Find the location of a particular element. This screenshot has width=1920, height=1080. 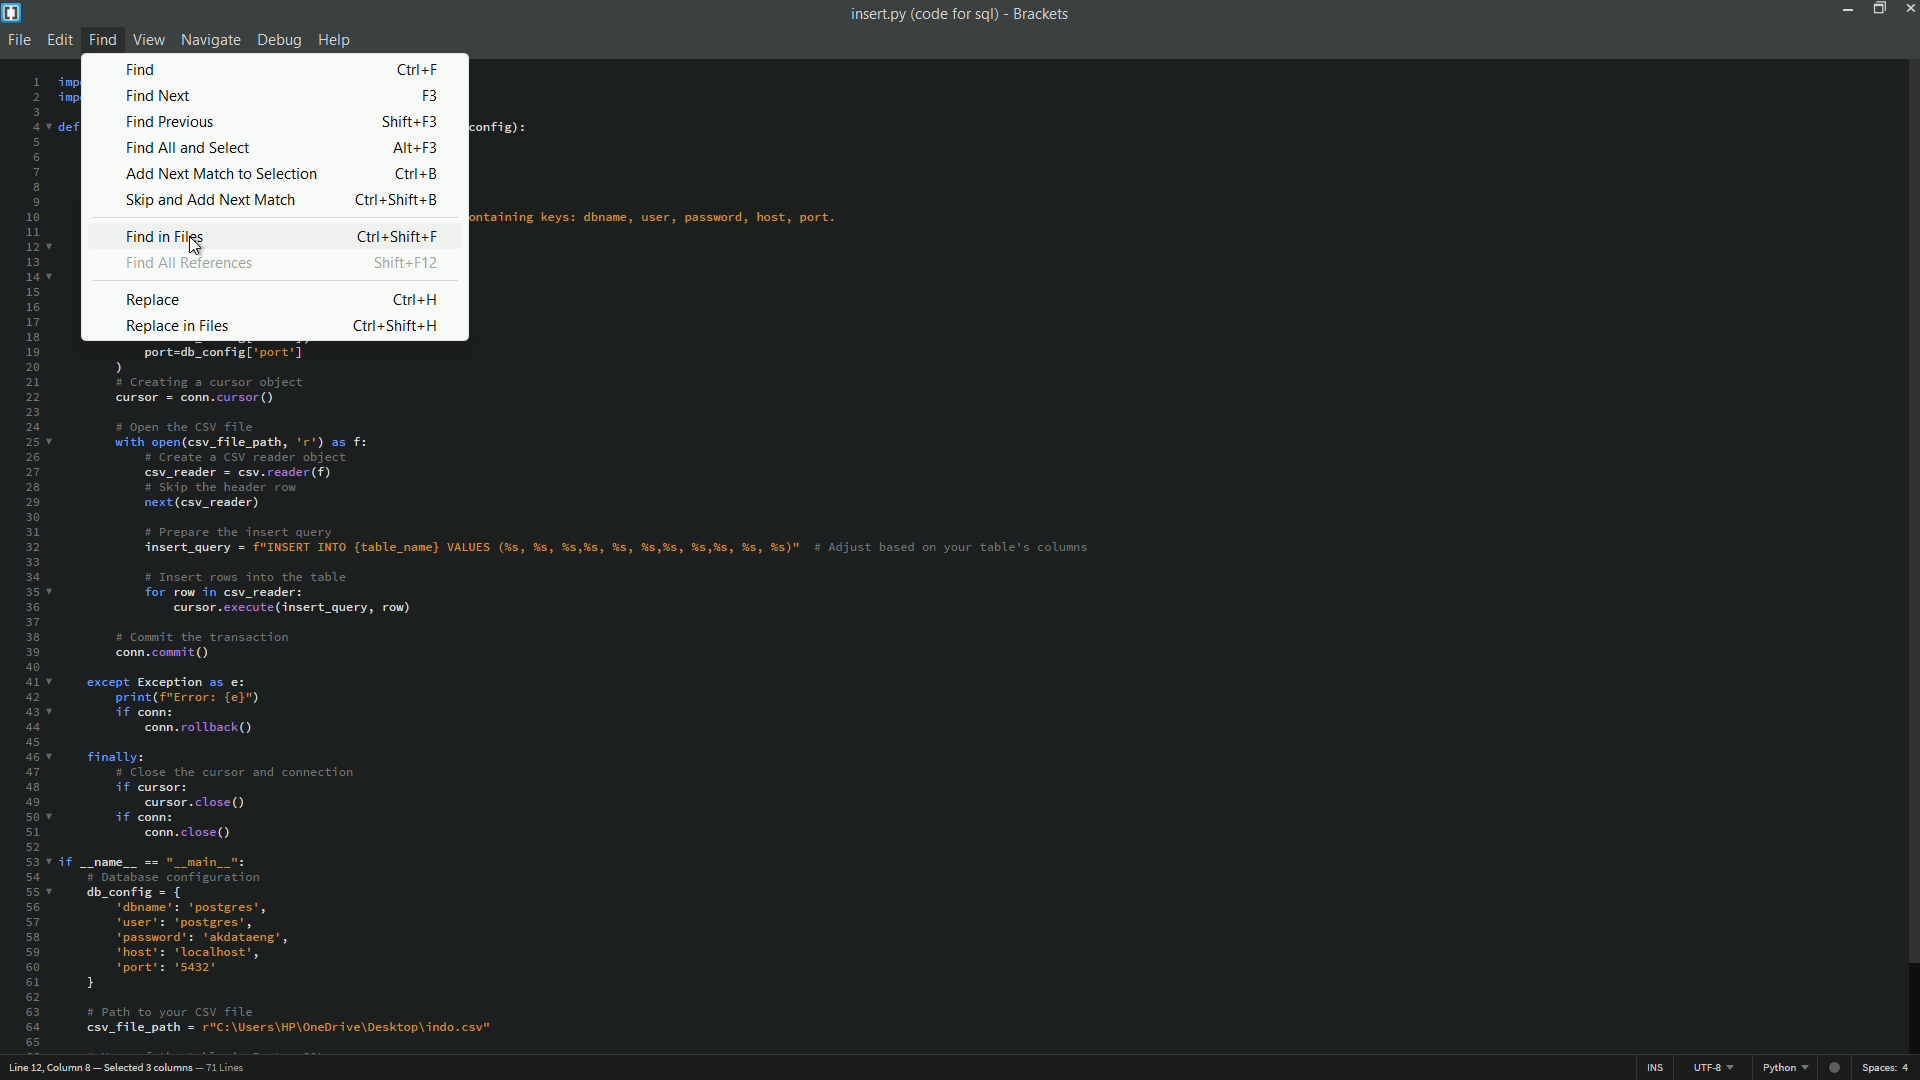

skip and add next match is located at coordinates (208, 200).